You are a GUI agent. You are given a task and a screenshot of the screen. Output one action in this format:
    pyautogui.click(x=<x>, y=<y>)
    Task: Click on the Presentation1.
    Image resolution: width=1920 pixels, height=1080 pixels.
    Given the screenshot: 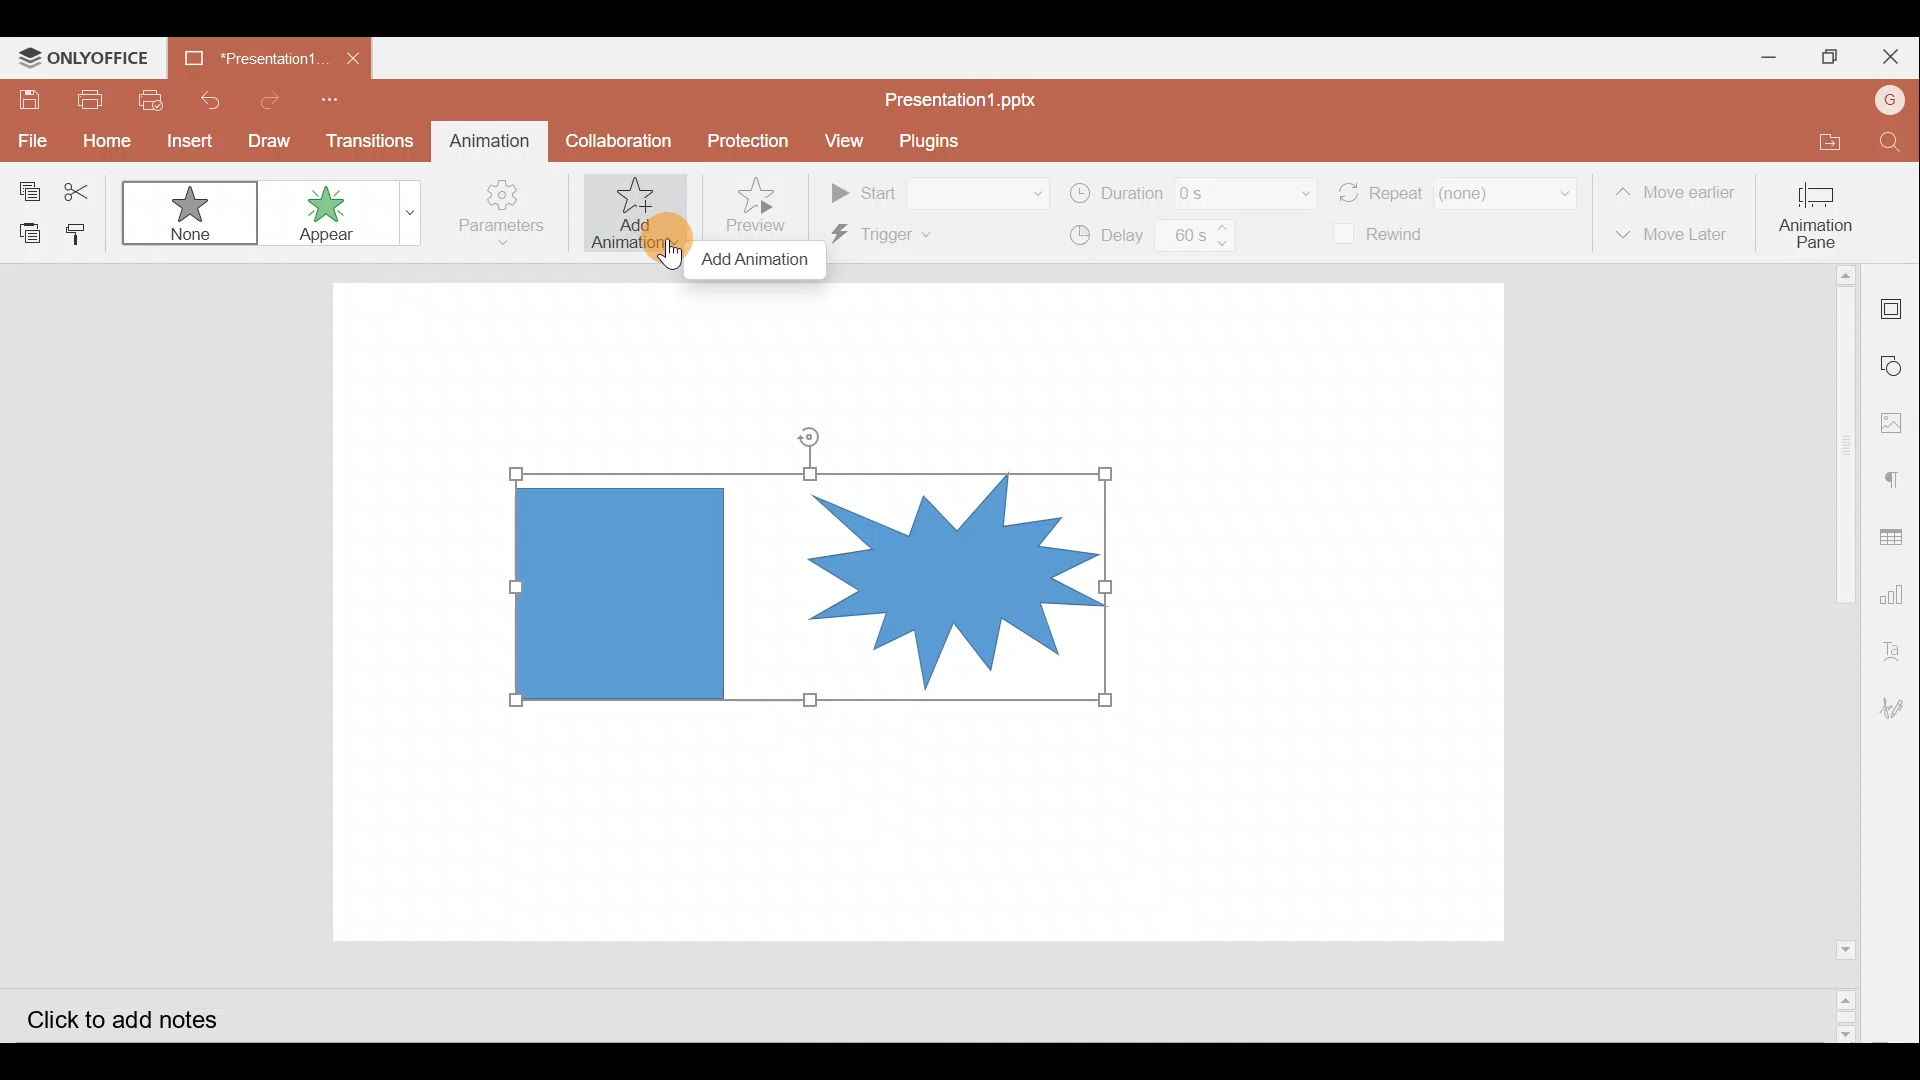 What is the action you would take?
    pyautogui.click(x=246, y=55)
    